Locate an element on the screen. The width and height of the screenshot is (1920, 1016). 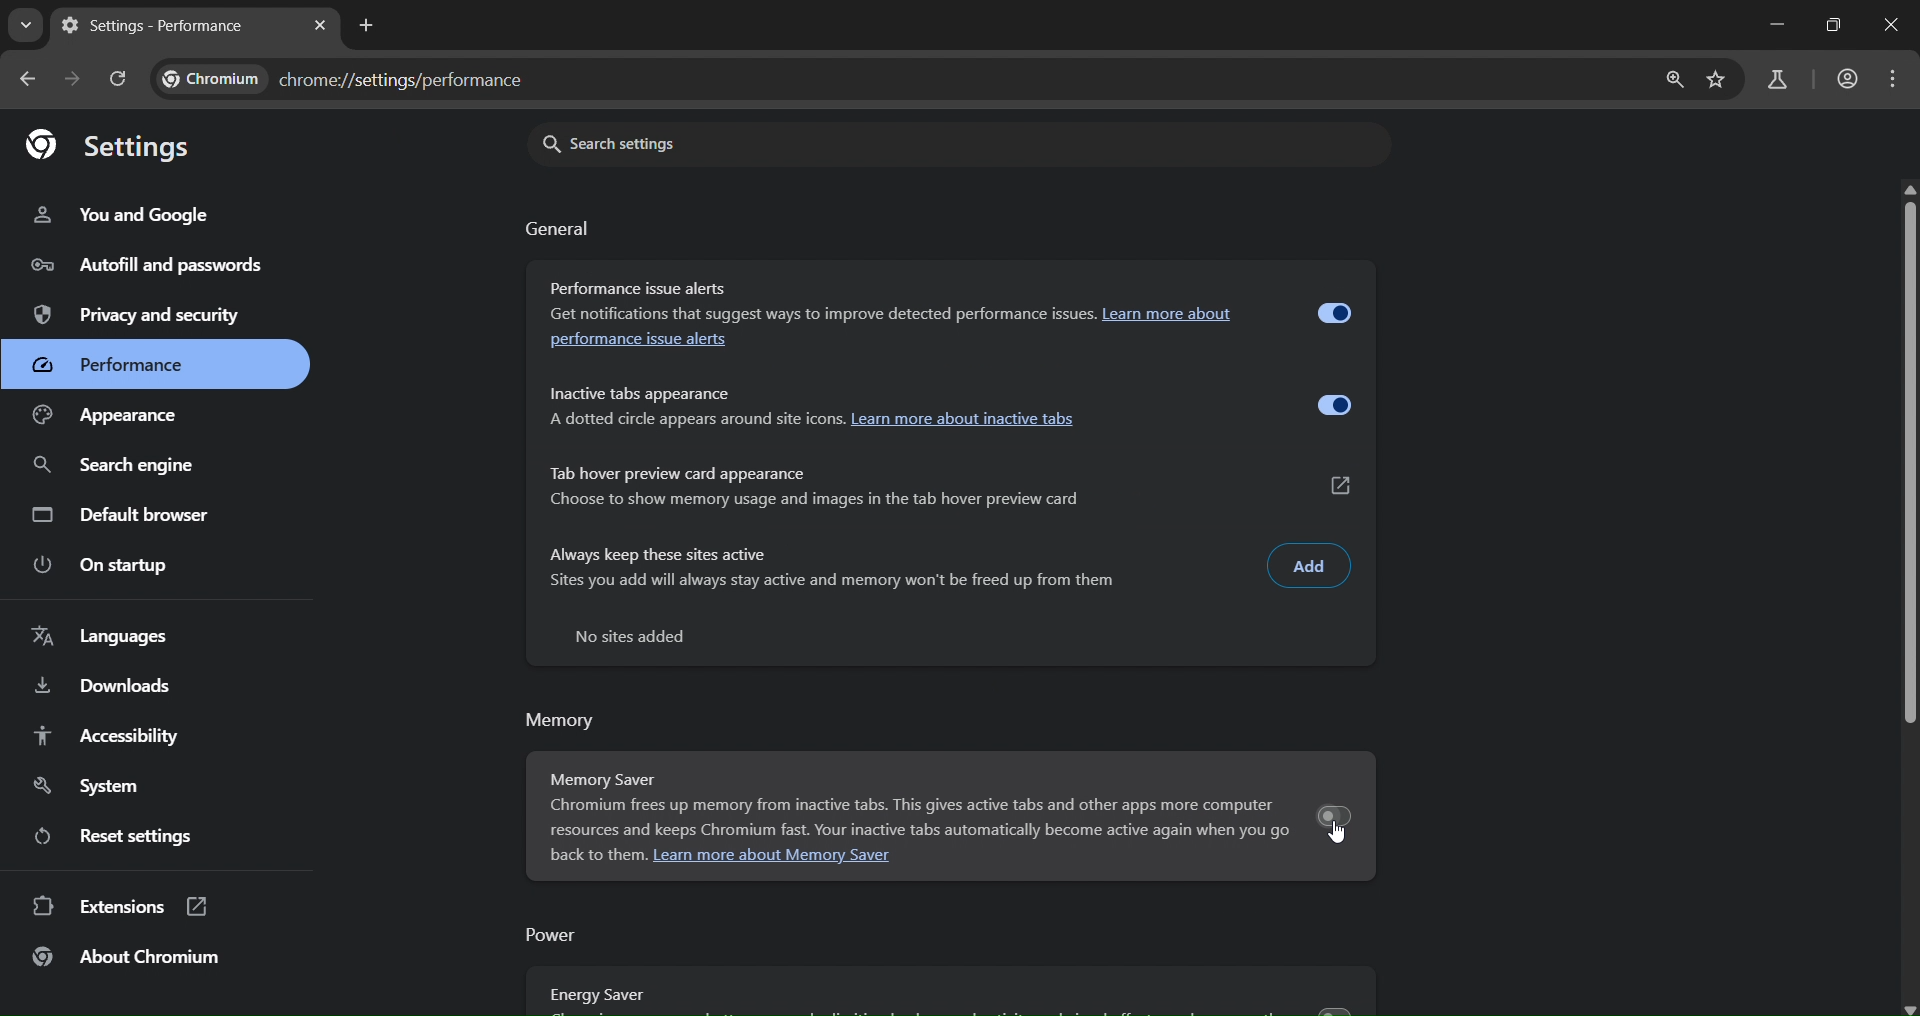
bookmark page is located at coordinates (1717, 83).